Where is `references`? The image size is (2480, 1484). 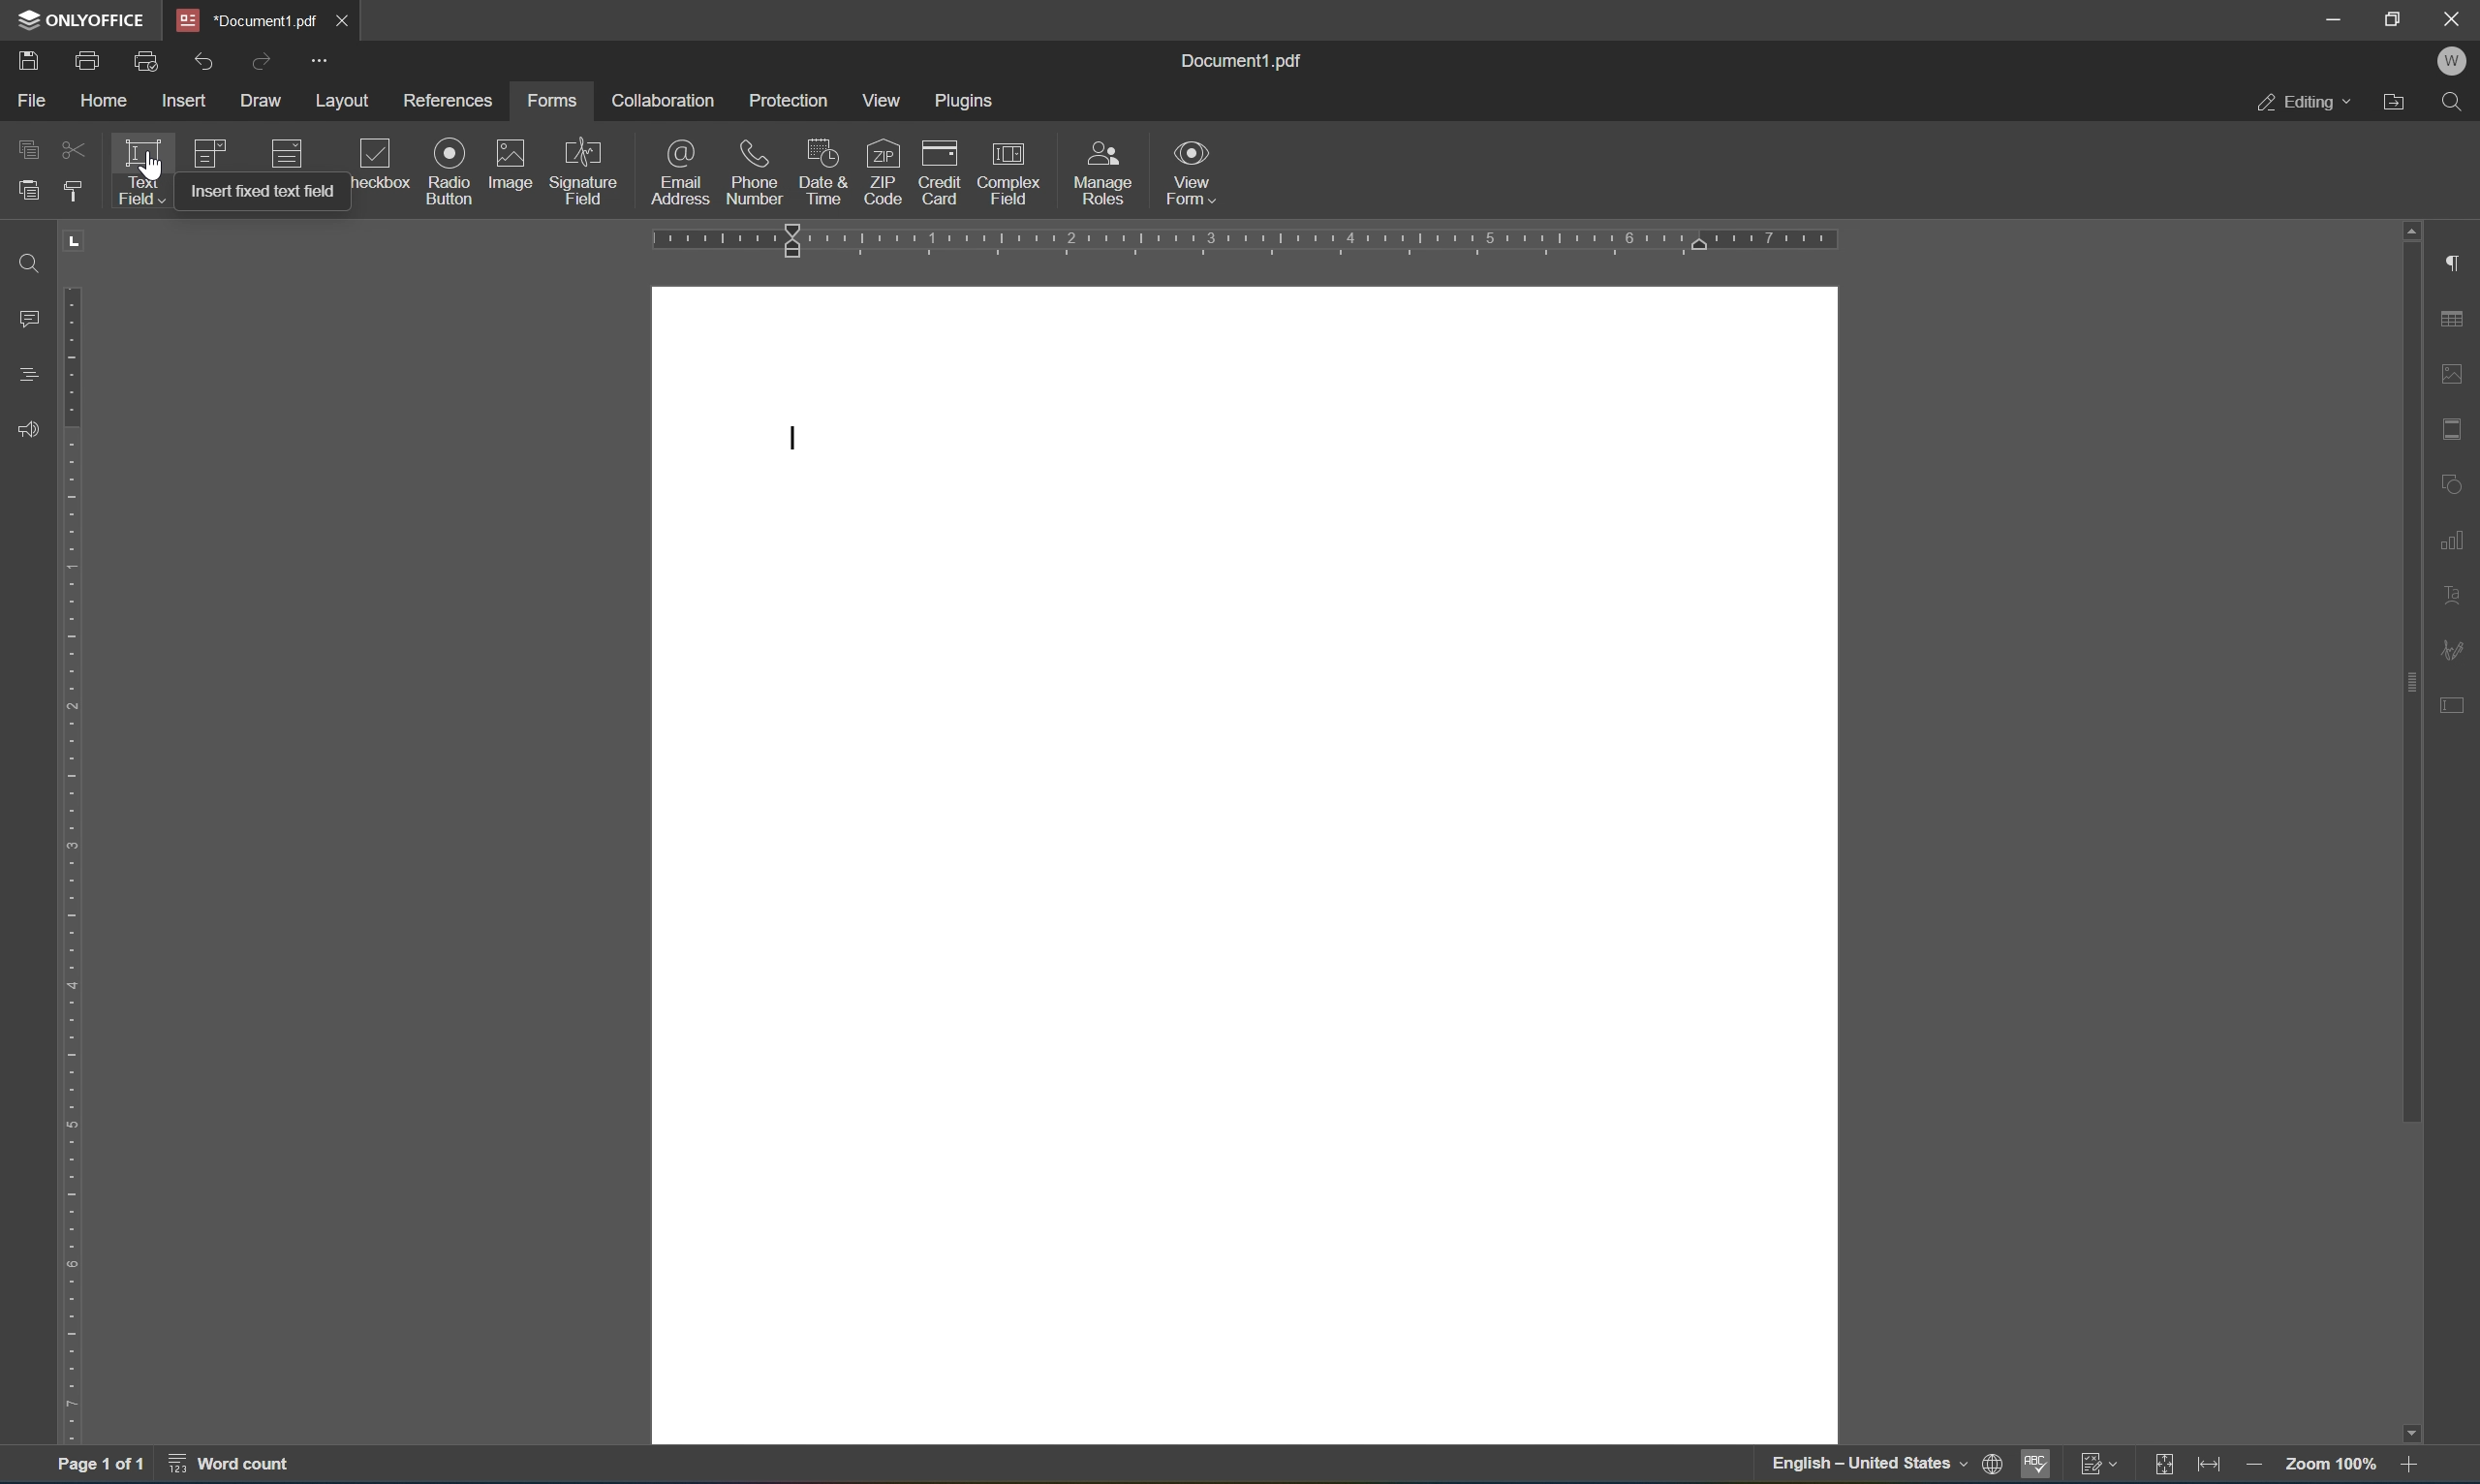 references is located at coordinates (452, 101).